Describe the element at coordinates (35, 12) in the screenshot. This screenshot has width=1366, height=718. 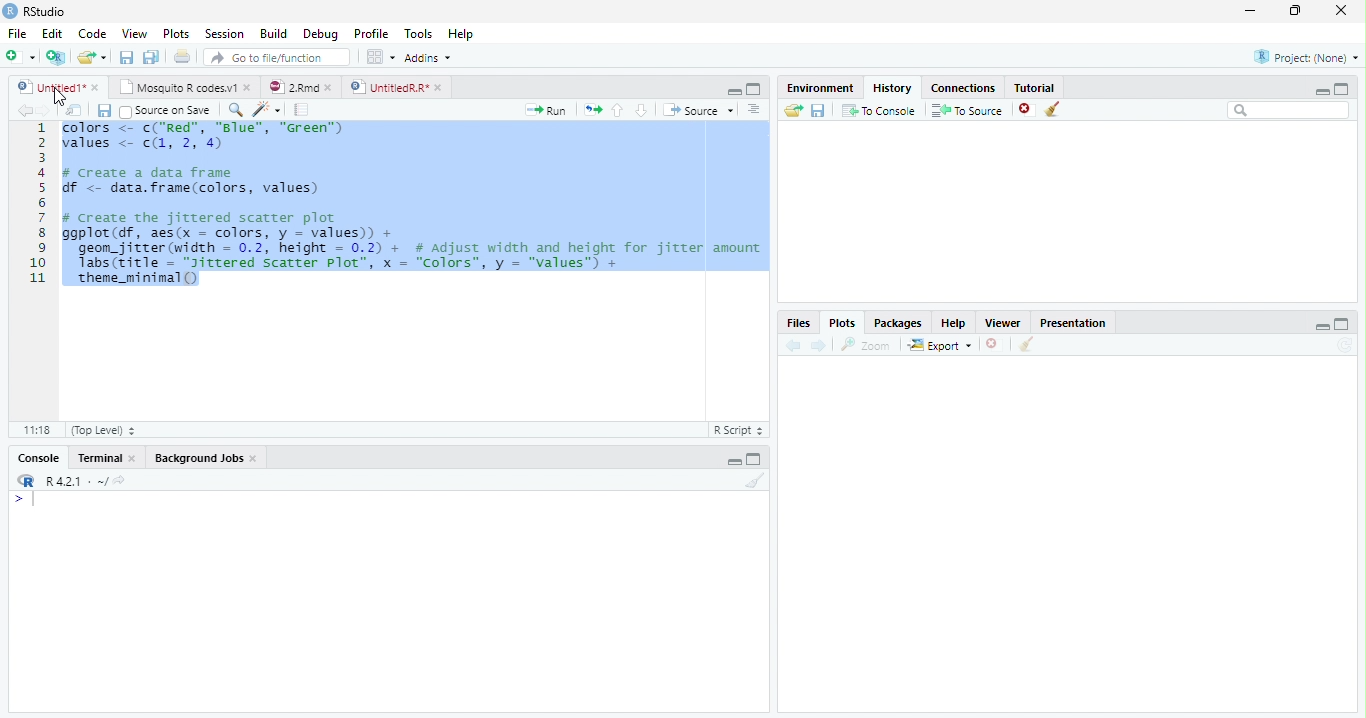
I see `RStudio` at that location.